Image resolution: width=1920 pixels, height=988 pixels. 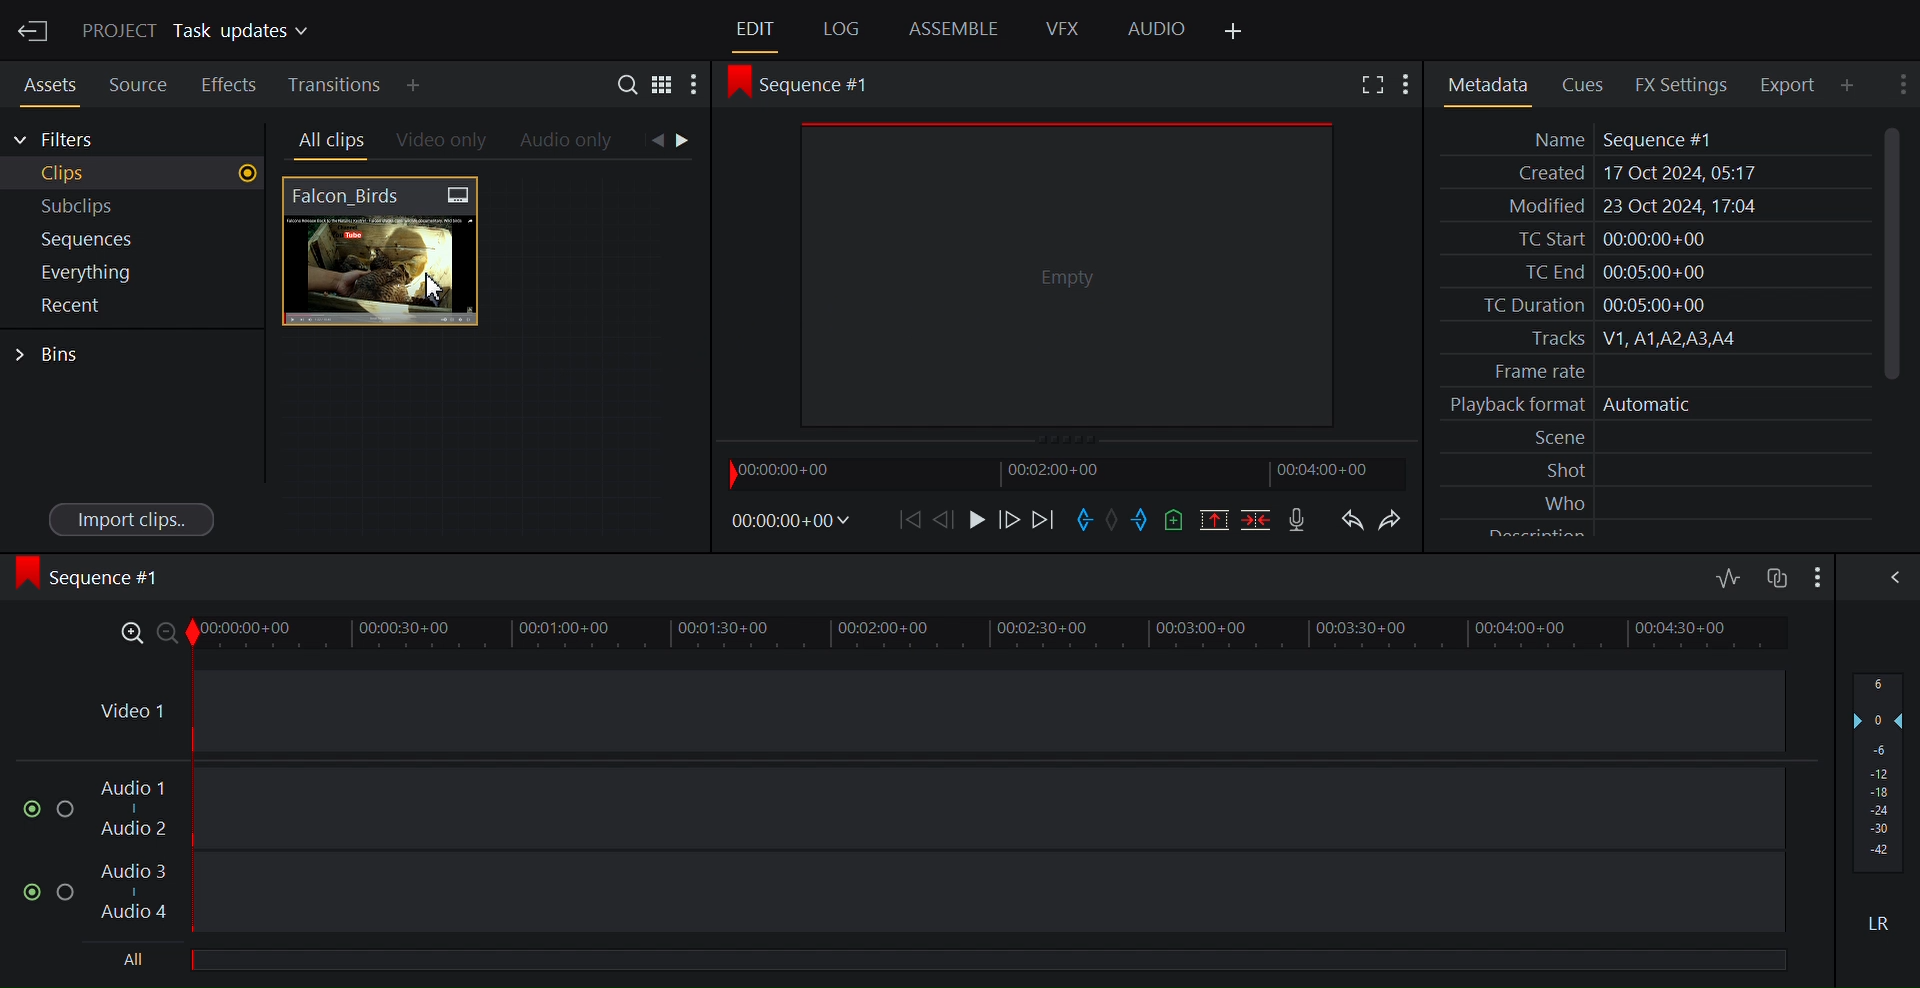 I want to click on Exit the current project, so click(x=32, y=30).